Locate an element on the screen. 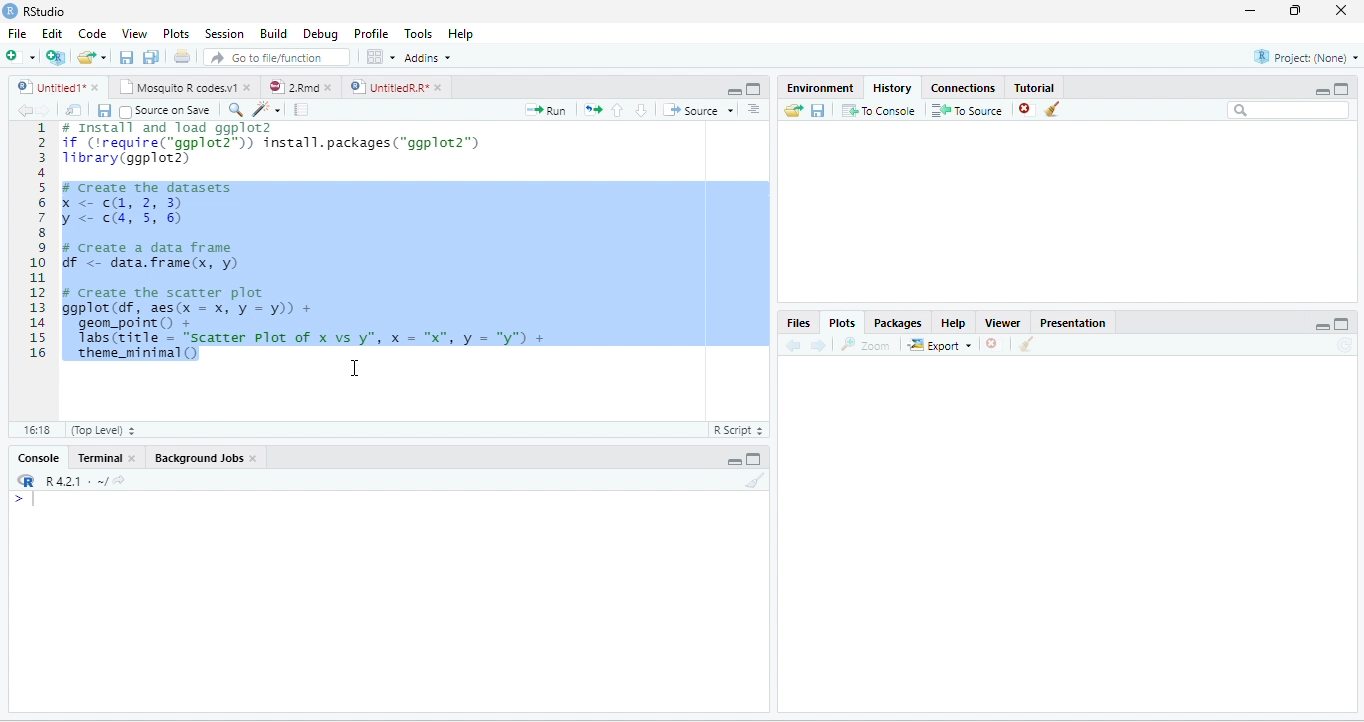 Image resolution: width=1364 pixels, height=722 pixels. Load history from an existing file is located at coordinates (792, 111).